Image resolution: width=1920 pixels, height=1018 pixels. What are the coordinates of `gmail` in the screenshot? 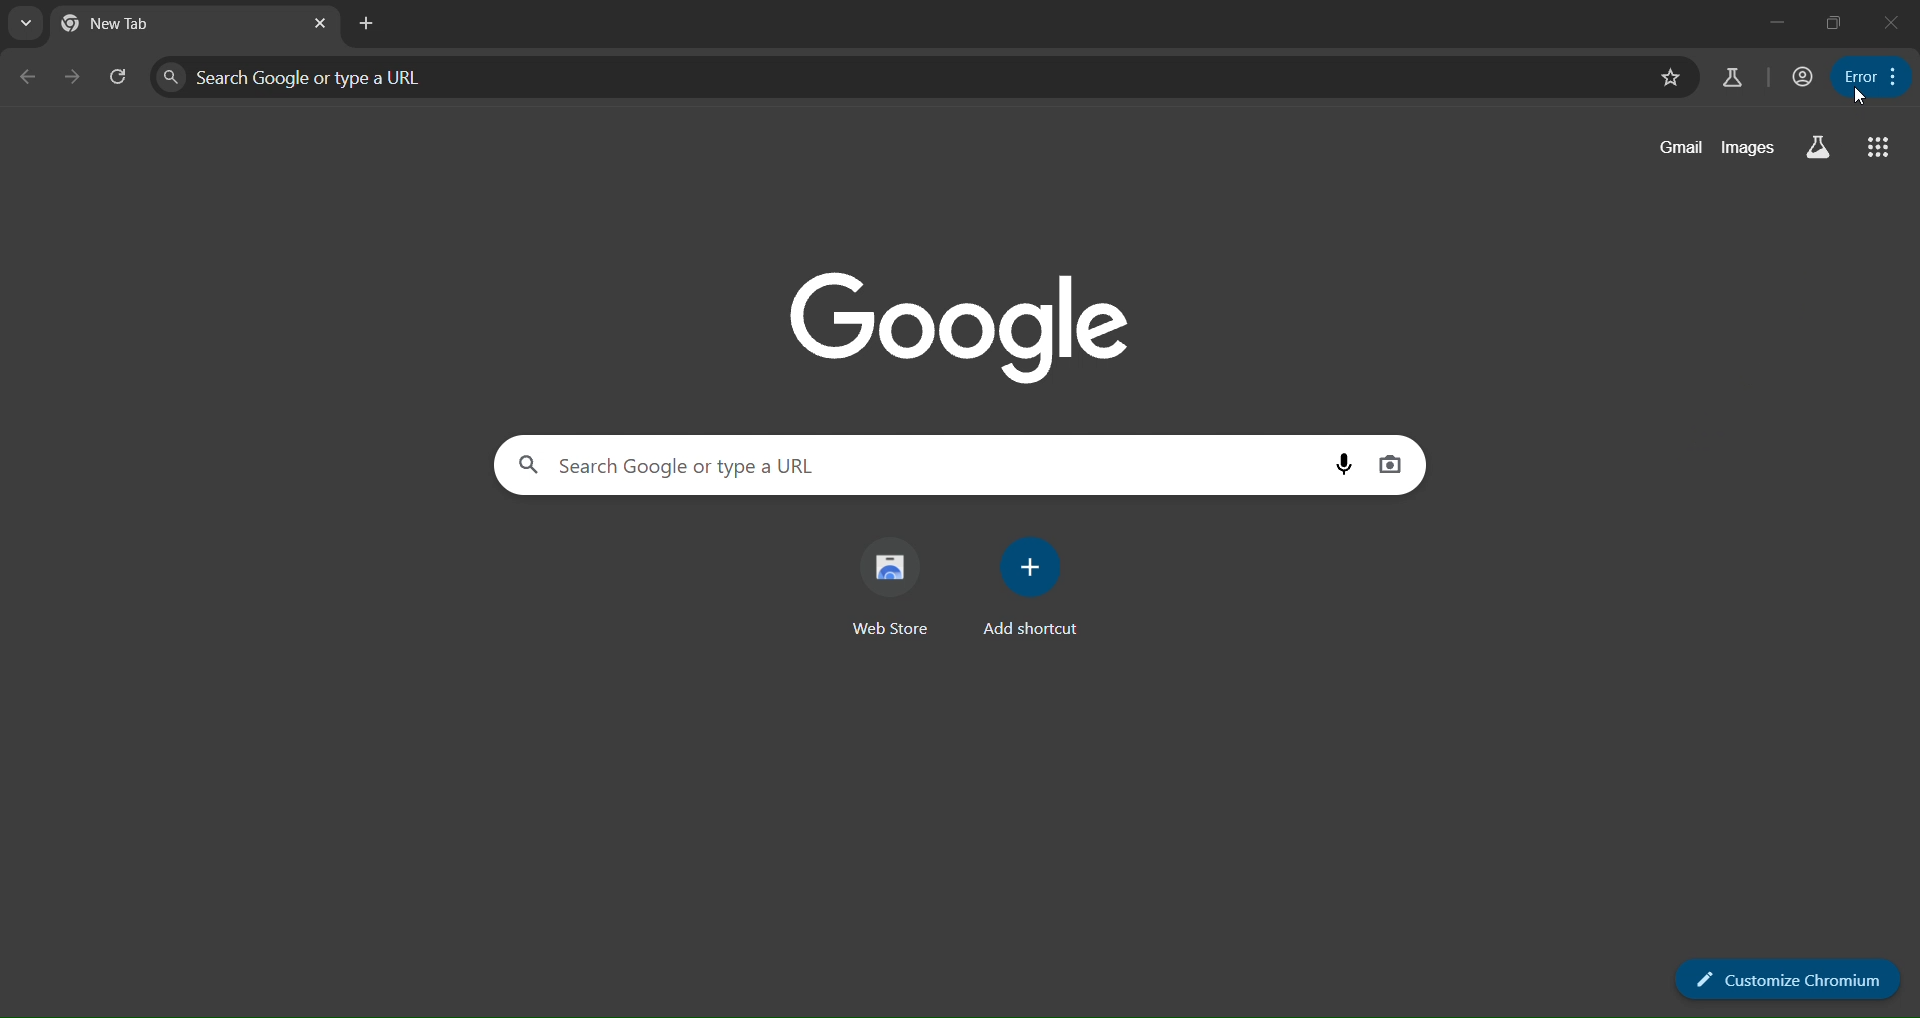 It's located at (1675, 148).